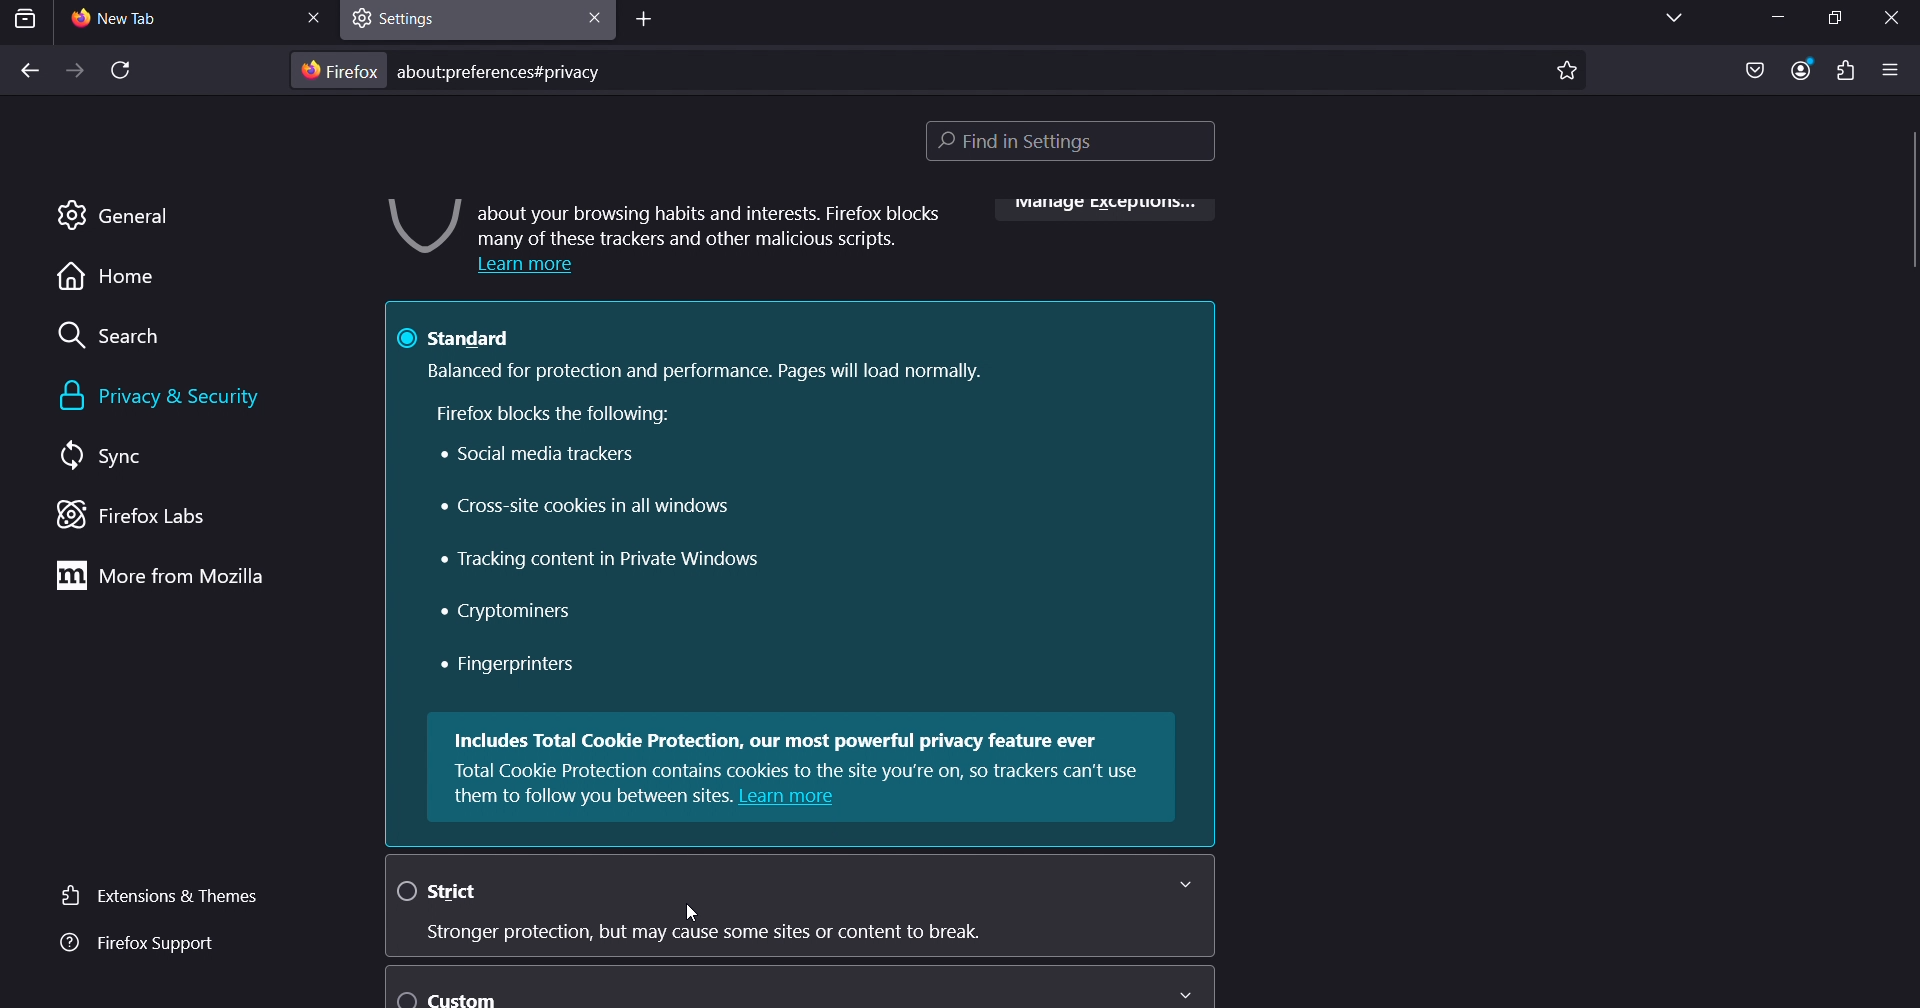 The image size is (1920, 1008). Describe the element at coordinates (106, 457) in the screenshot. I see `sync` at that location.